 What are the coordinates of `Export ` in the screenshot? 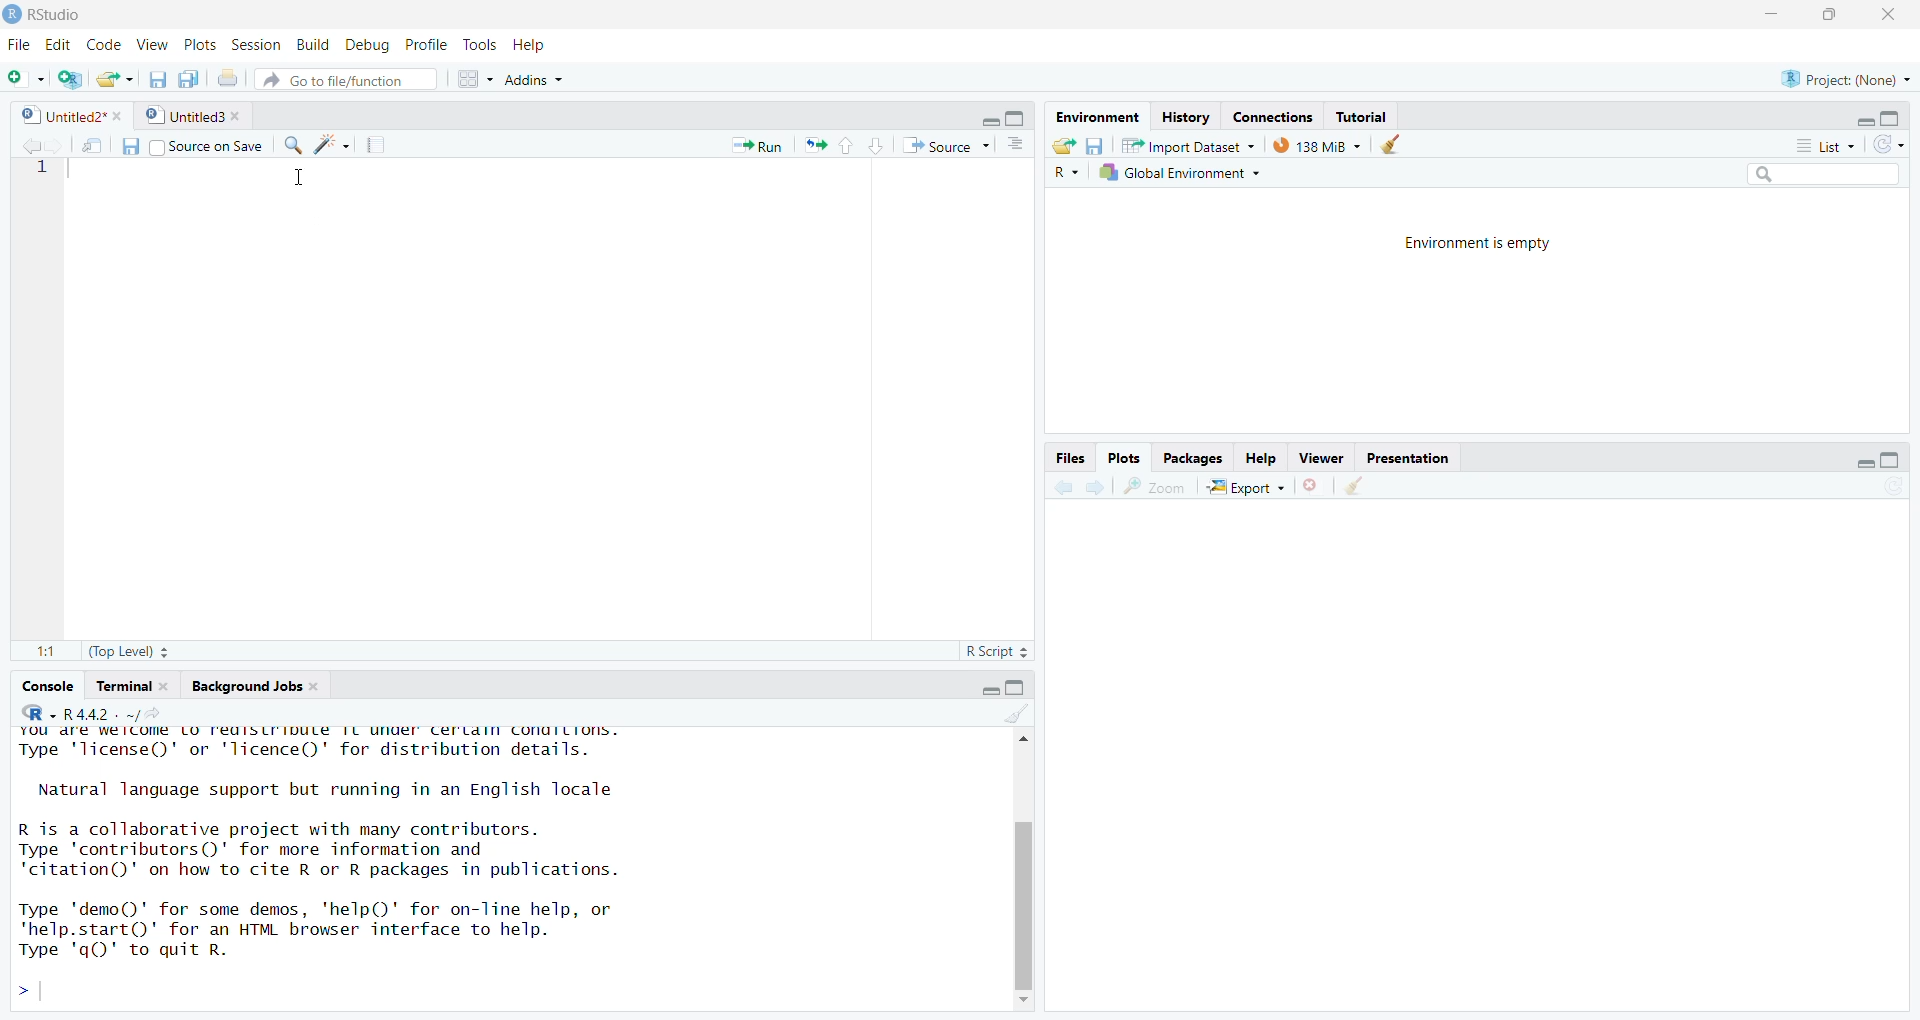 It's located at (1240, 487).